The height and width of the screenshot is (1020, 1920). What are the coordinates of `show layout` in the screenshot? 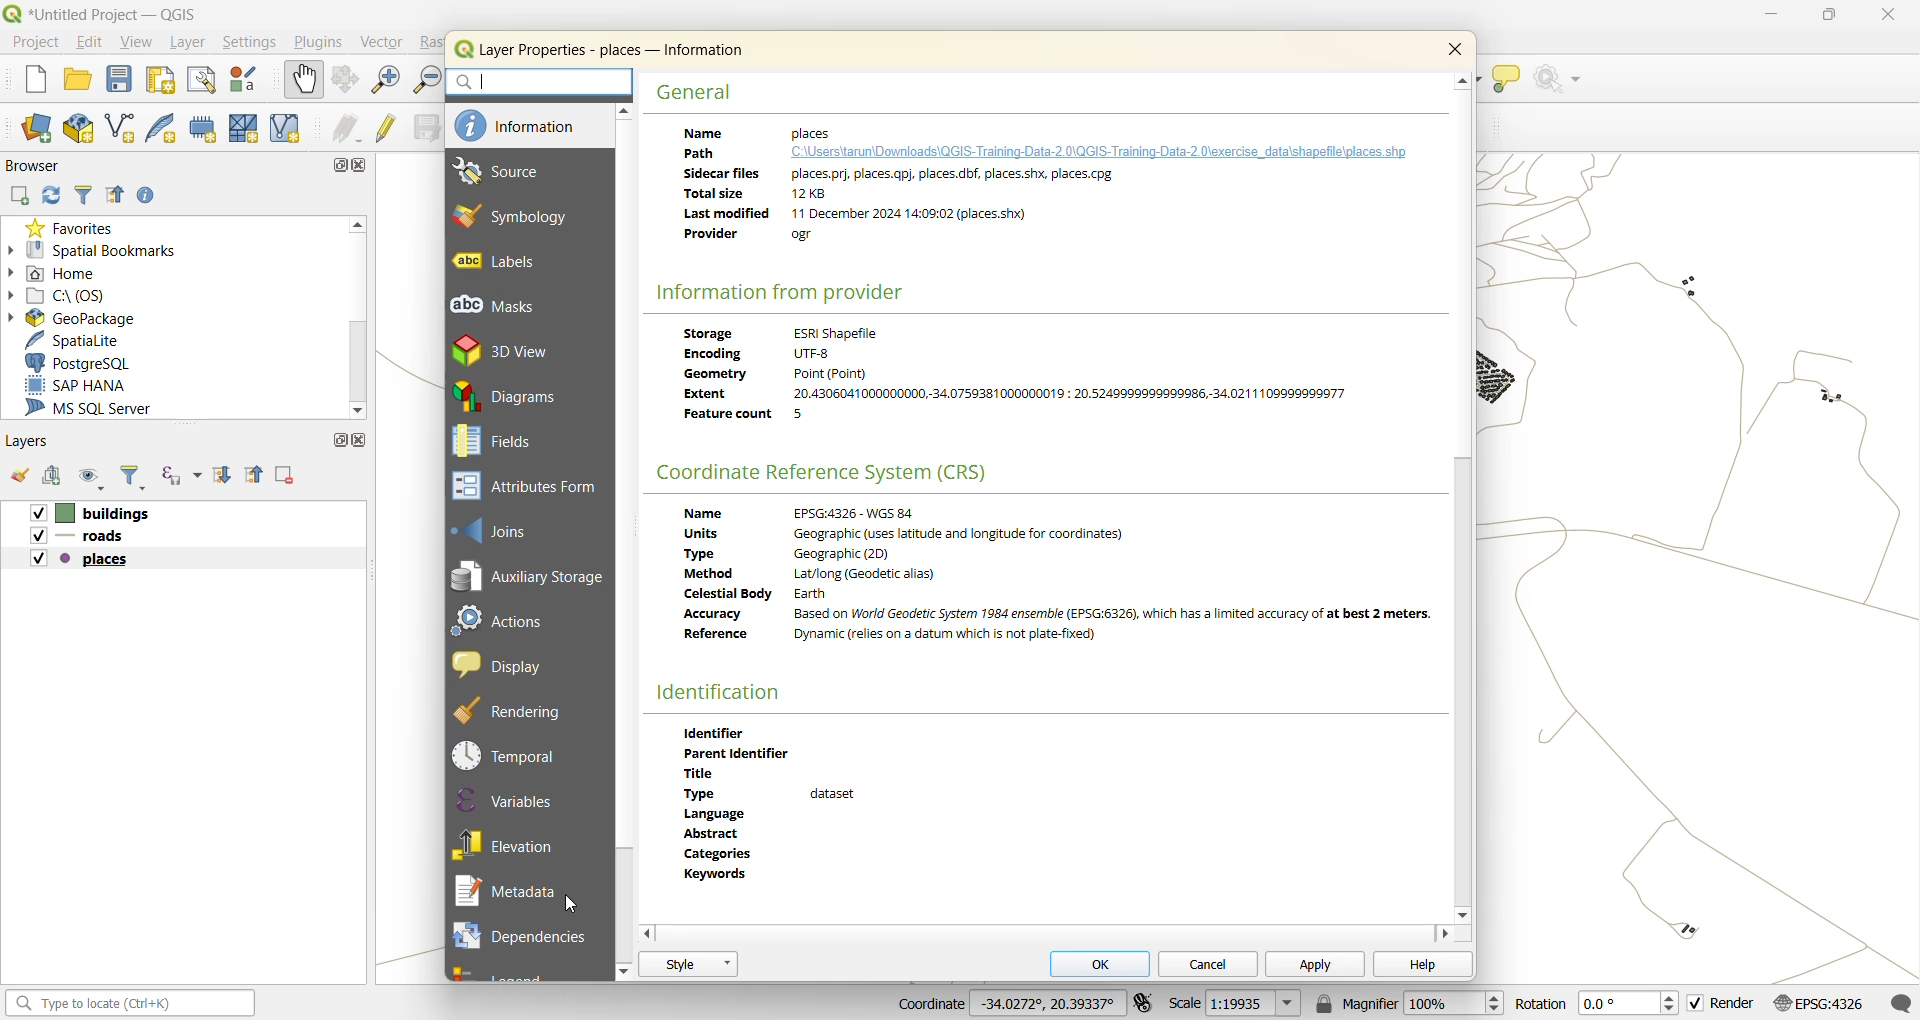 It's located at (205, 81).